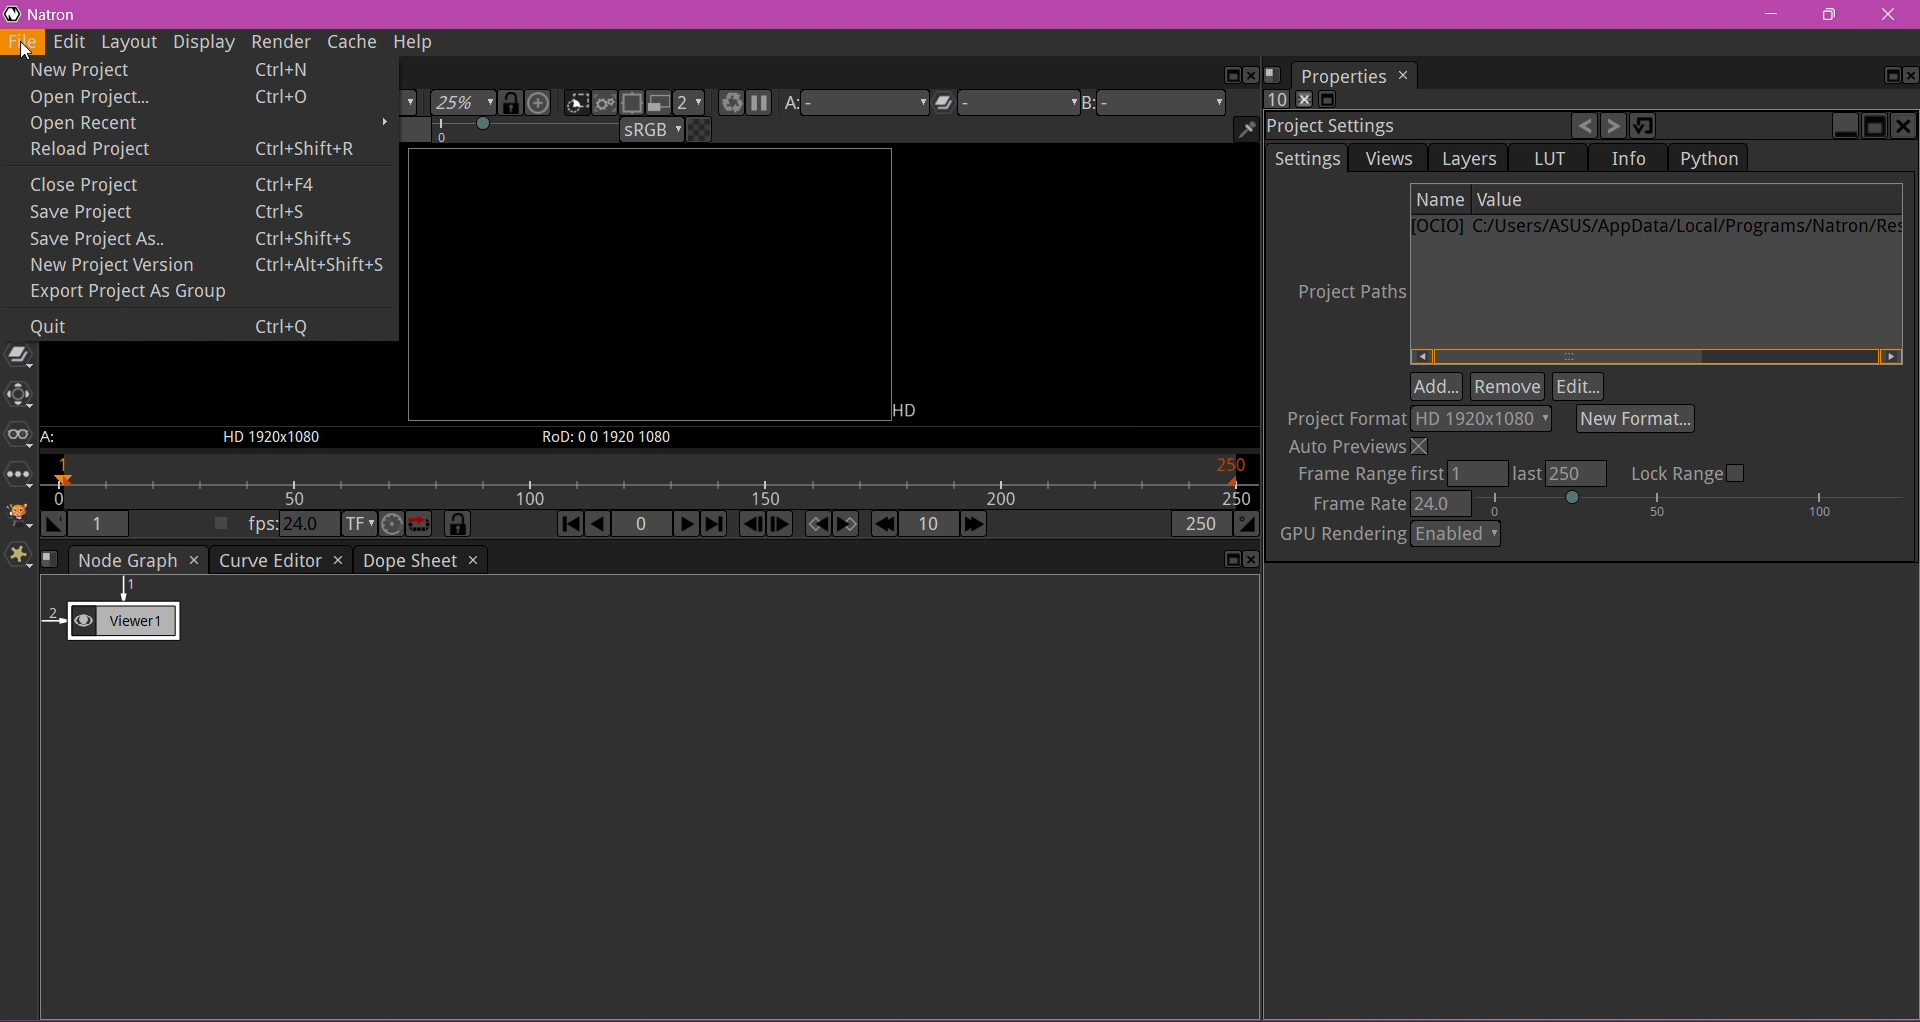  Describe the element at coordinates (1436, 387) in the screenshot. I see `` at that location.